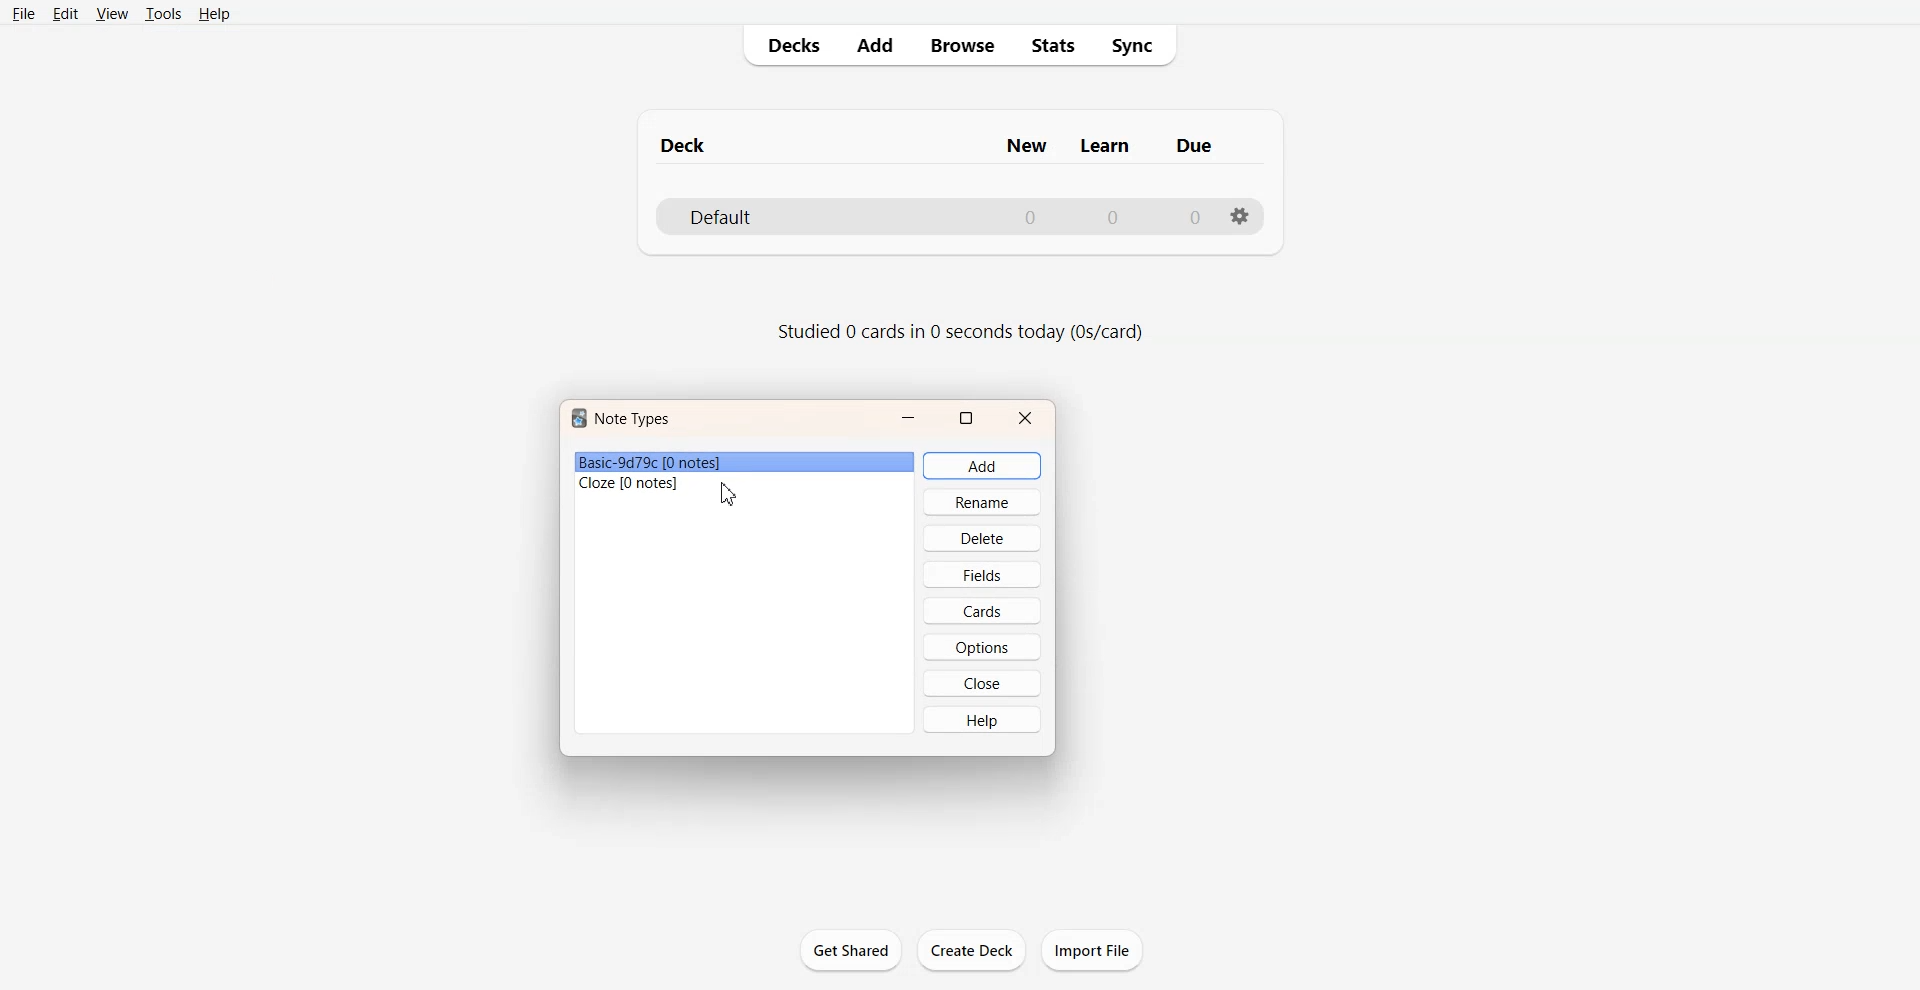 This screenshot has height=990, width=1920. What do you see at coordinates (982, 538) in the screenshot?
I see `Delete` at bounding box center [982, 538].